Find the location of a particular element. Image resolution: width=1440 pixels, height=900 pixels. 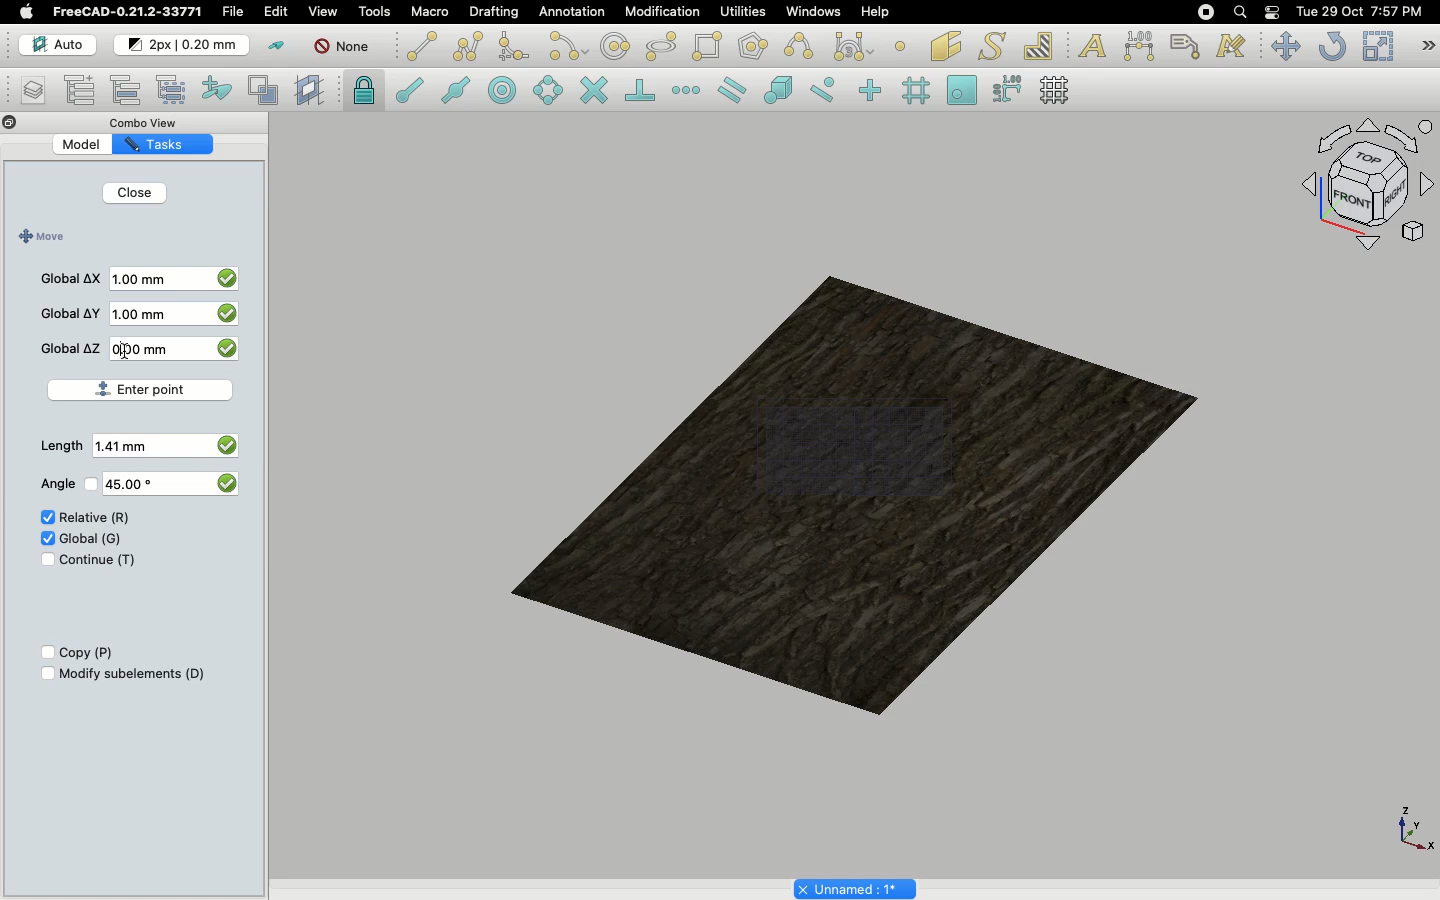

Snap midpoint is located at coordinates (457, 93).